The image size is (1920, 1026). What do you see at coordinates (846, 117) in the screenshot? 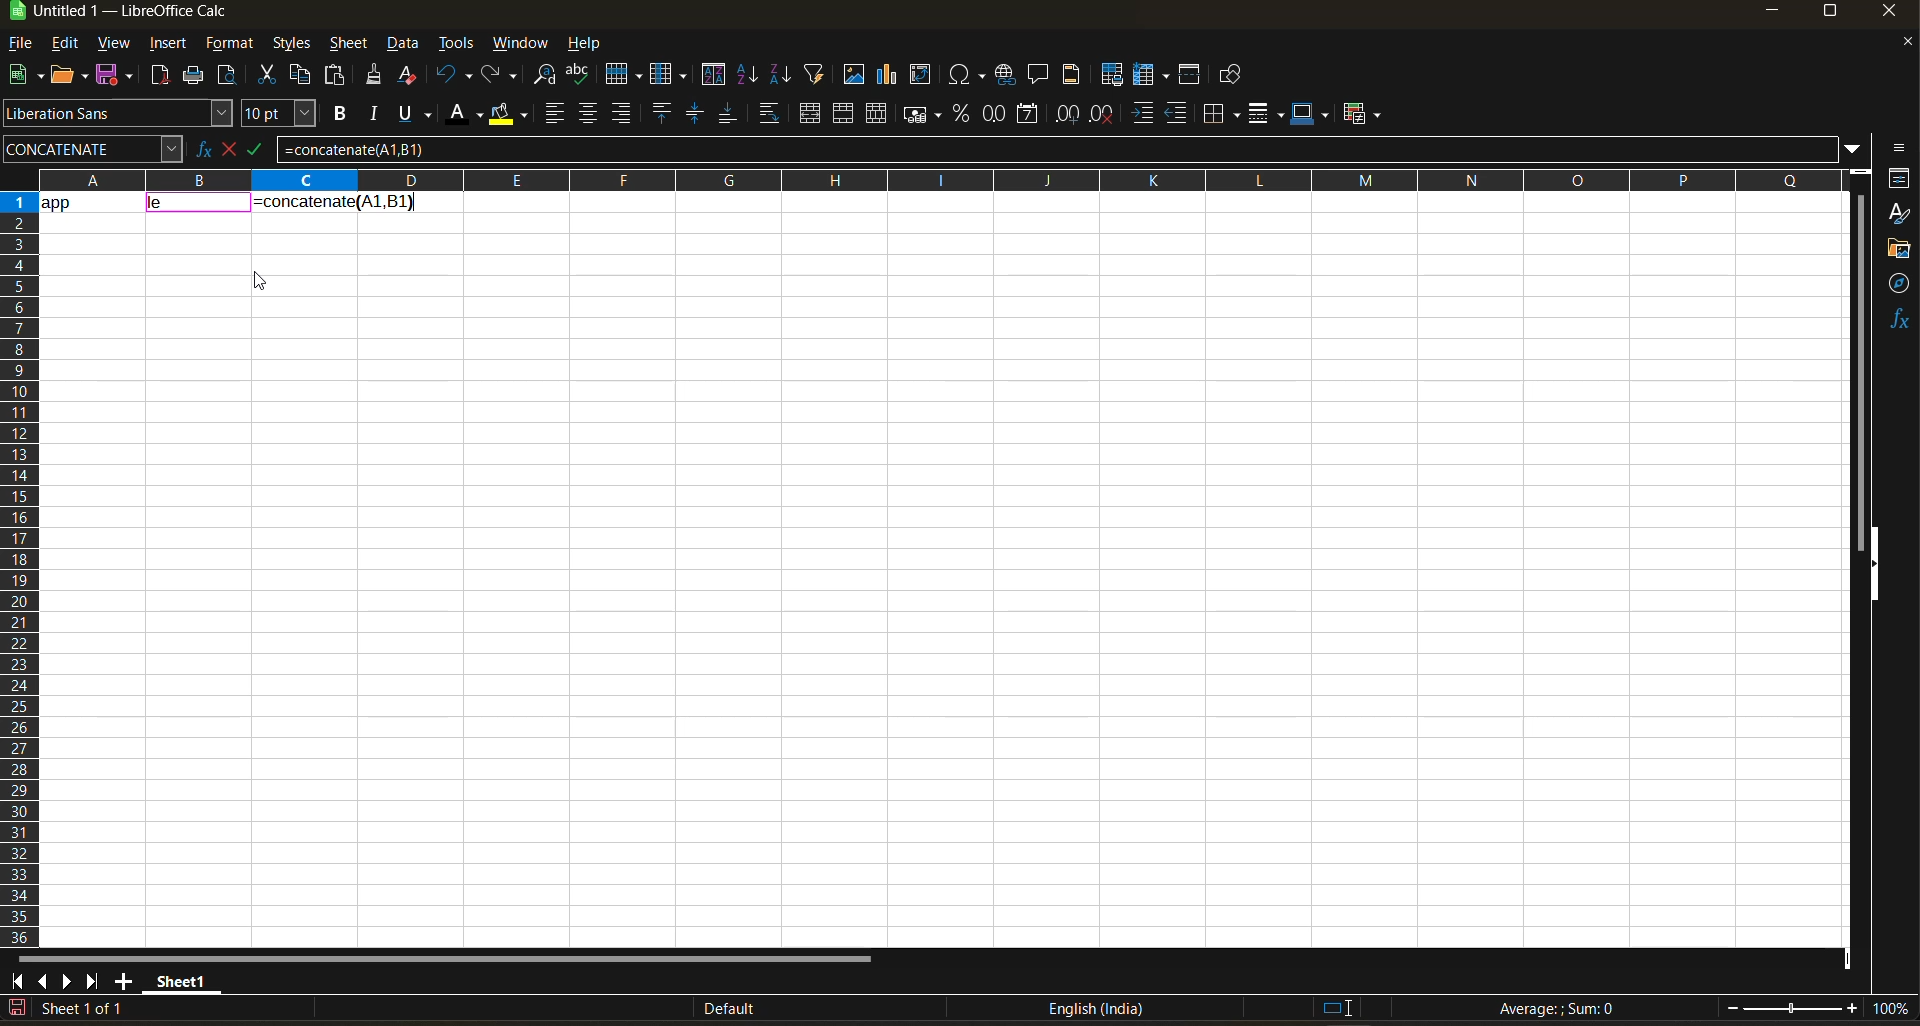
I see `merge cells` at bounding box center [846, 117].